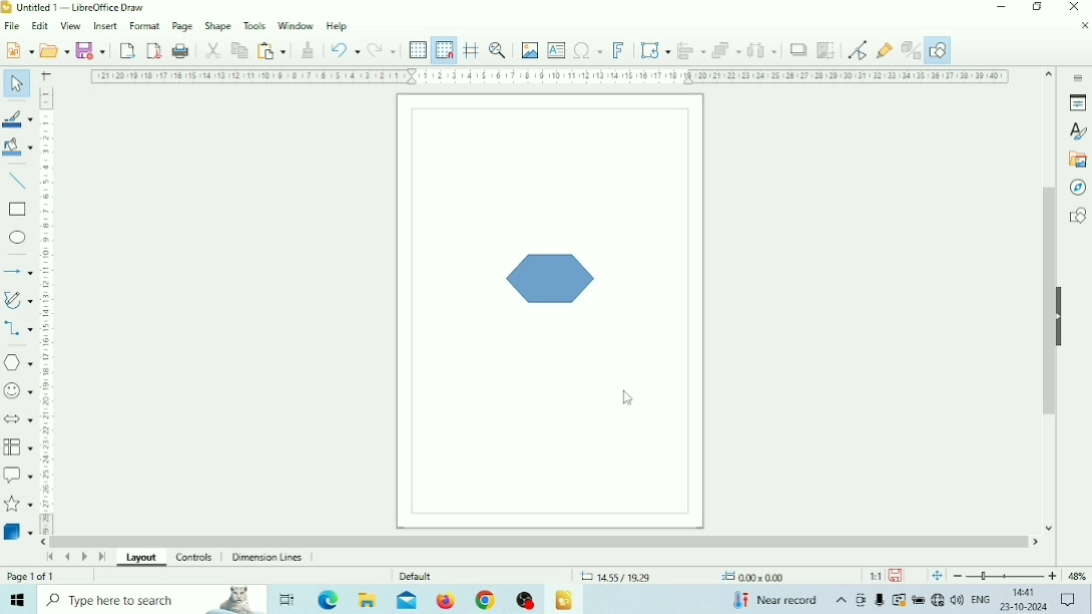  What do you see at coordinates (937, 576) in the screenshot?
I see `Fit page to current window` at bounding box center [937, 576].